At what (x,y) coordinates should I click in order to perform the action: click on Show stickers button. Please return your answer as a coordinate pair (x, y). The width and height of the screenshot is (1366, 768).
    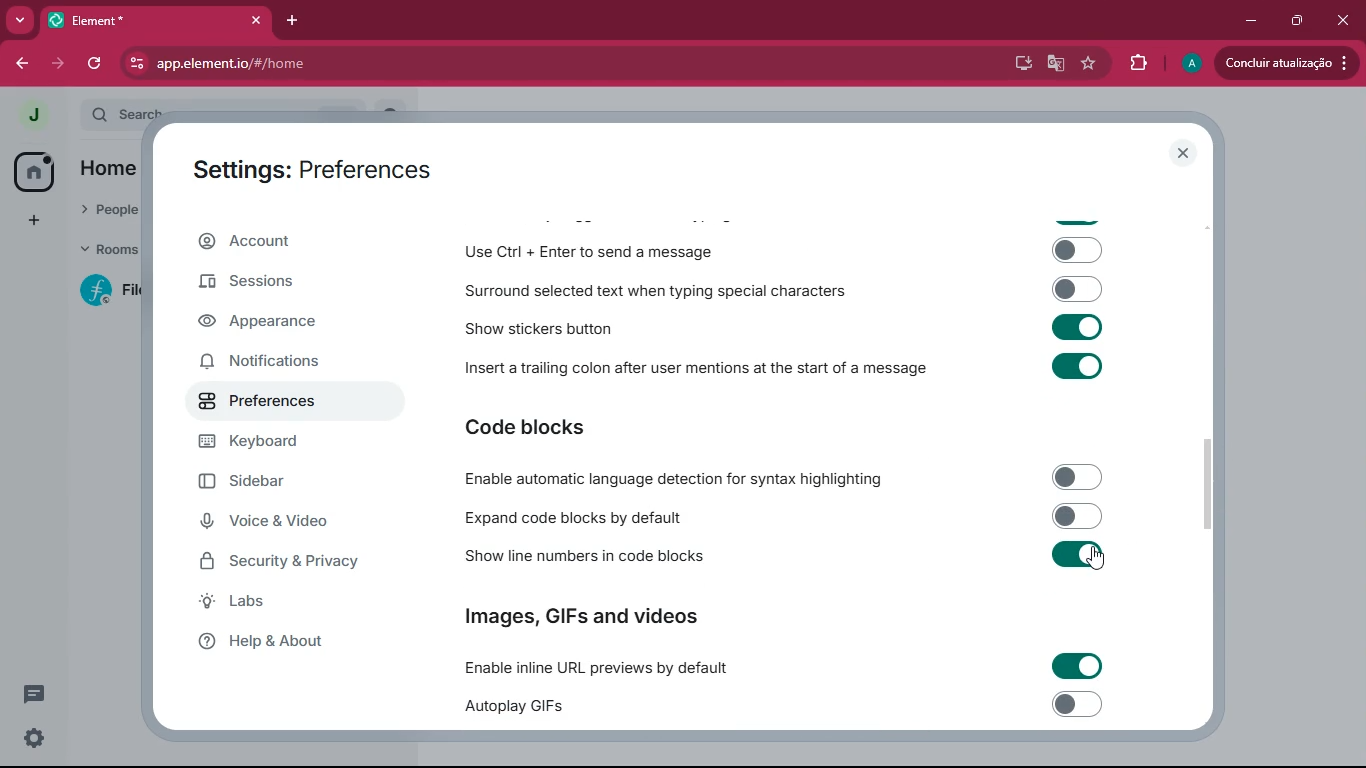
    Looking at the image, I should click on (781, 327).